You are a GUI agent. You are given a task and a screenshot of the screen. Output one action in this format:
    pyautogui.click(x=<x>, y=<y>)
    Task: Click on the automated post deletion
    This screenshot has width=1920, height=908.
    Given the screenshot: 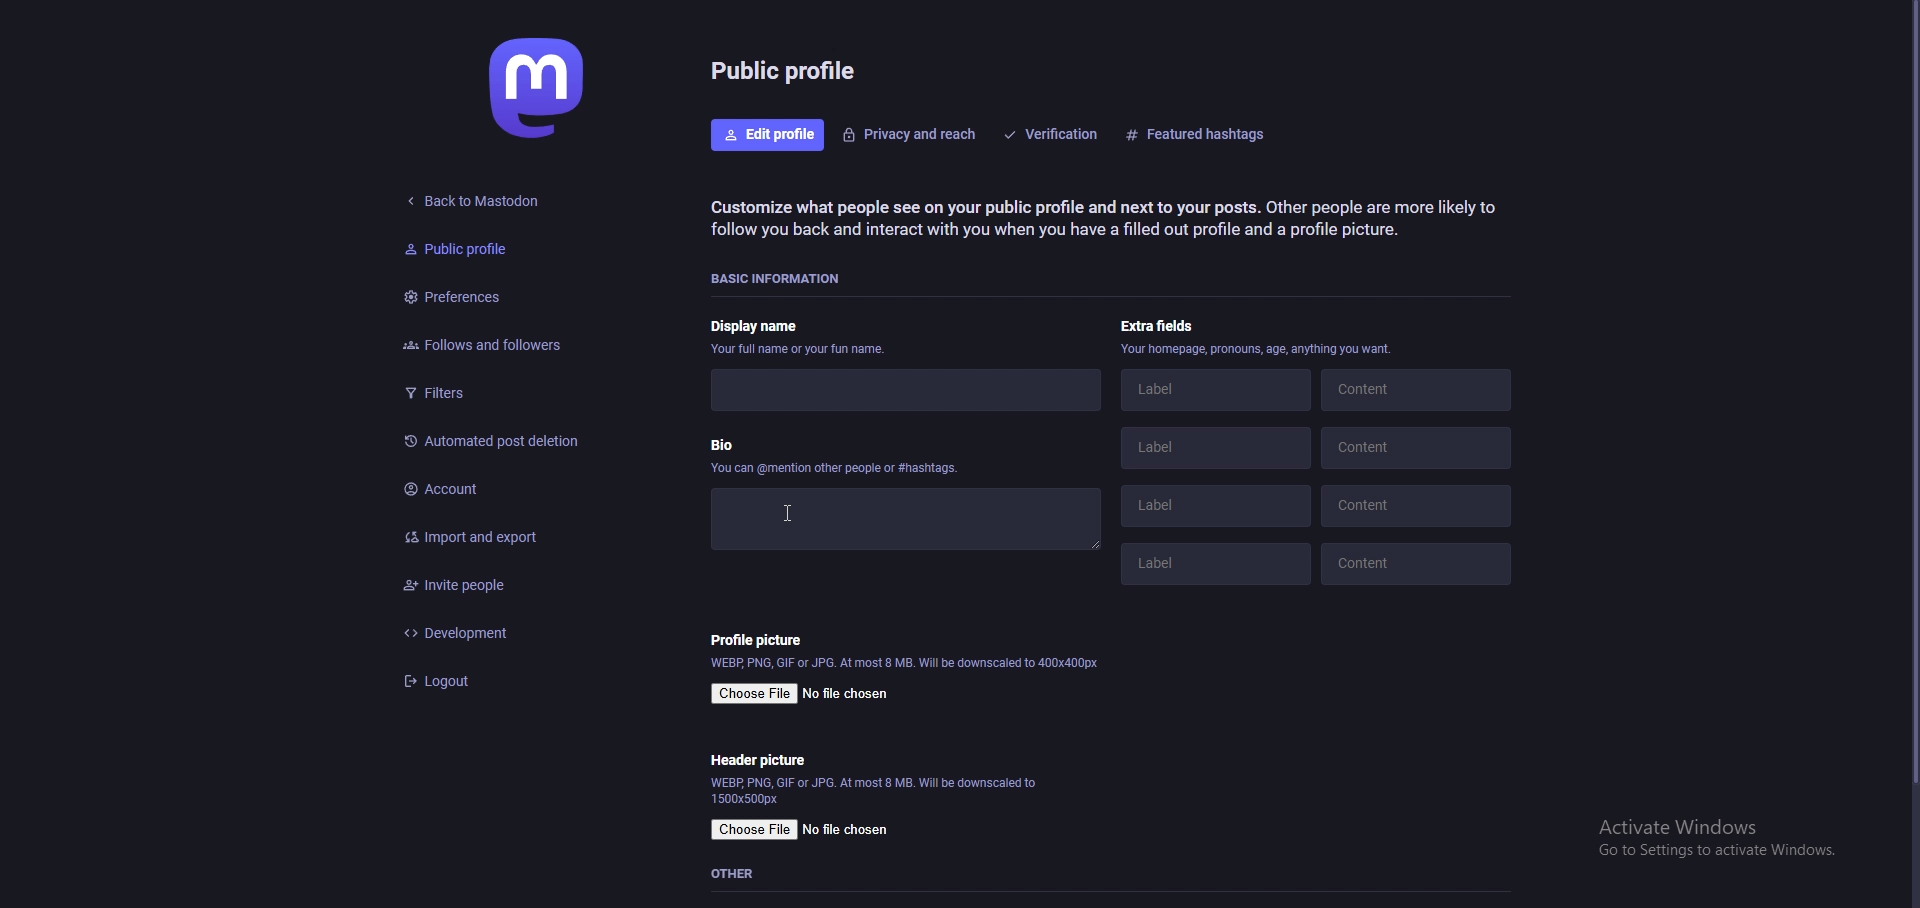 What is the action you would take?
    pyautogui.click(x=506, y=443)
    